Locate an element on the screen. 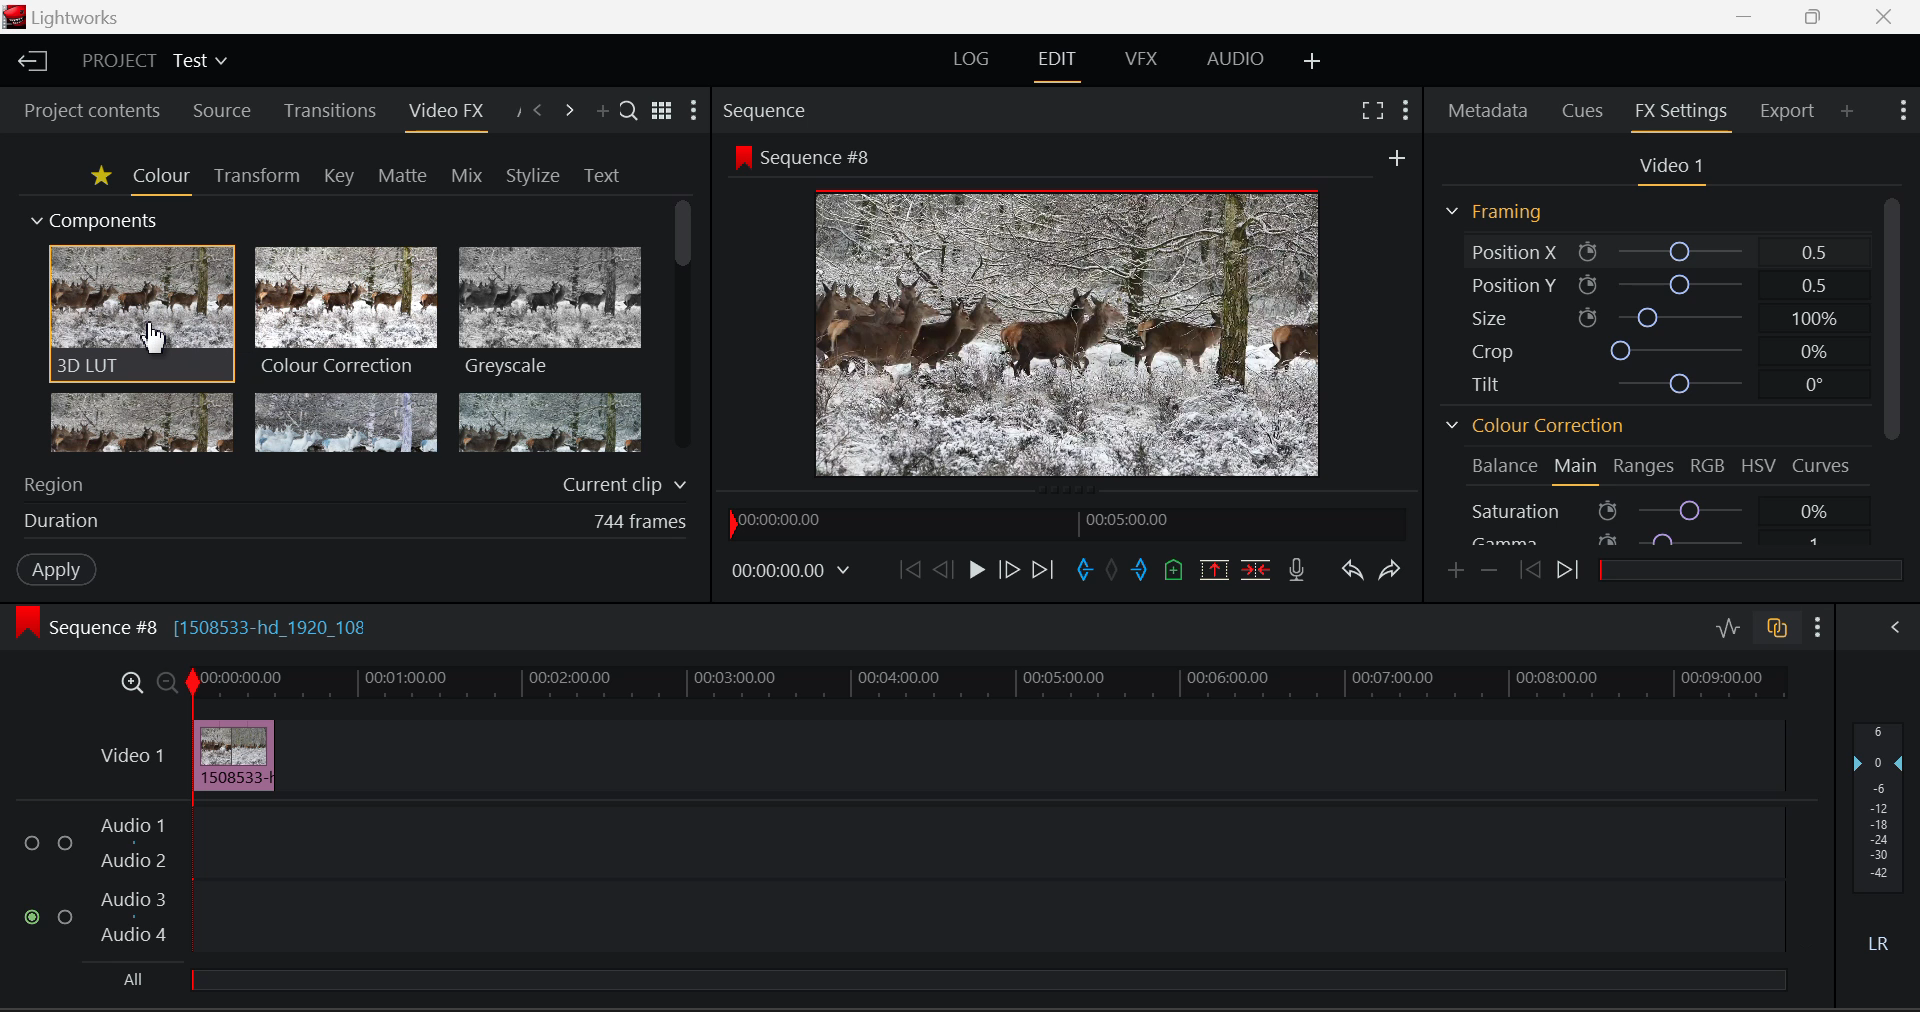 The height and width of the screenshot is (1012, 1920). Ranges is located at coordinates (1643, 465).